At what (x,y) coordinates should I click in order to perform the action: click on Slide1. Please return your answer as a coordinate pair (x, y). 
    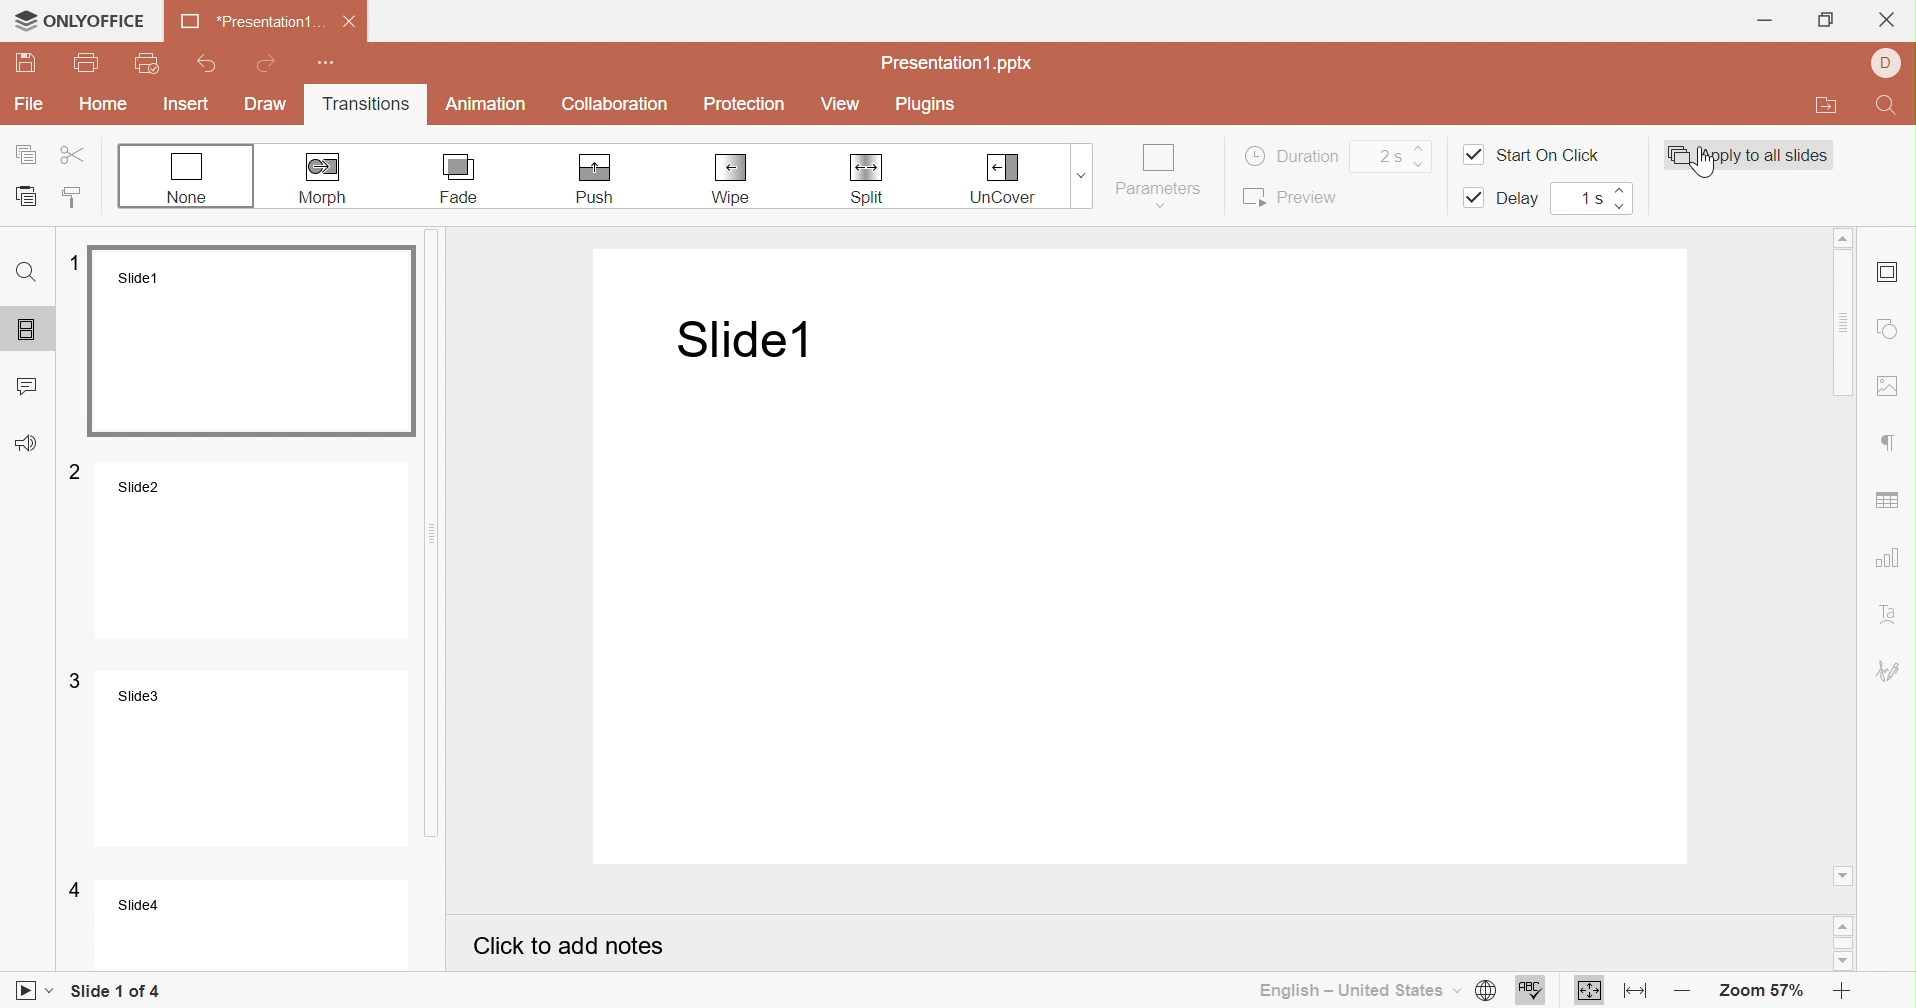
    Looking at the image, I should click on (738, 340).